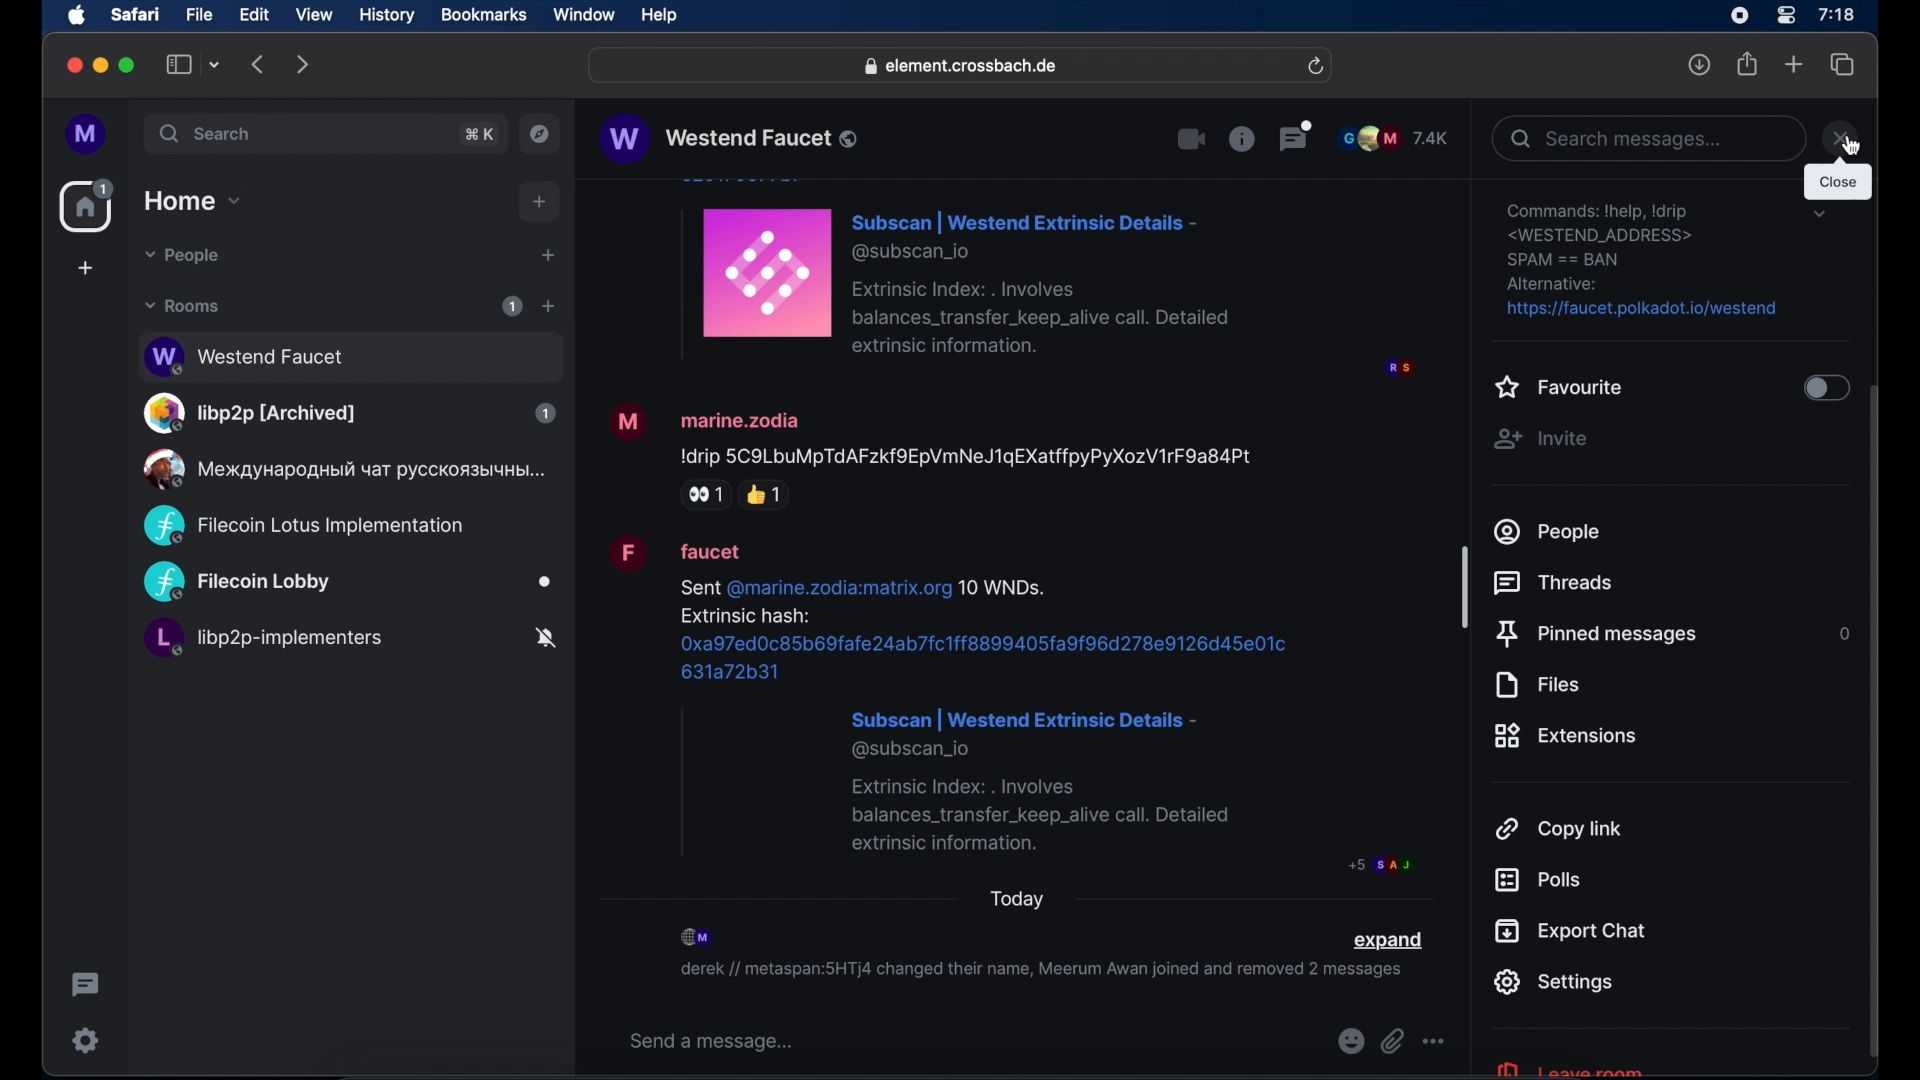 The height and width of the screenshot is (1080, 1920). What do you see at coordinates (1010, 705) in the screenshot?
I see `message` at bounding box center [1010, 705].